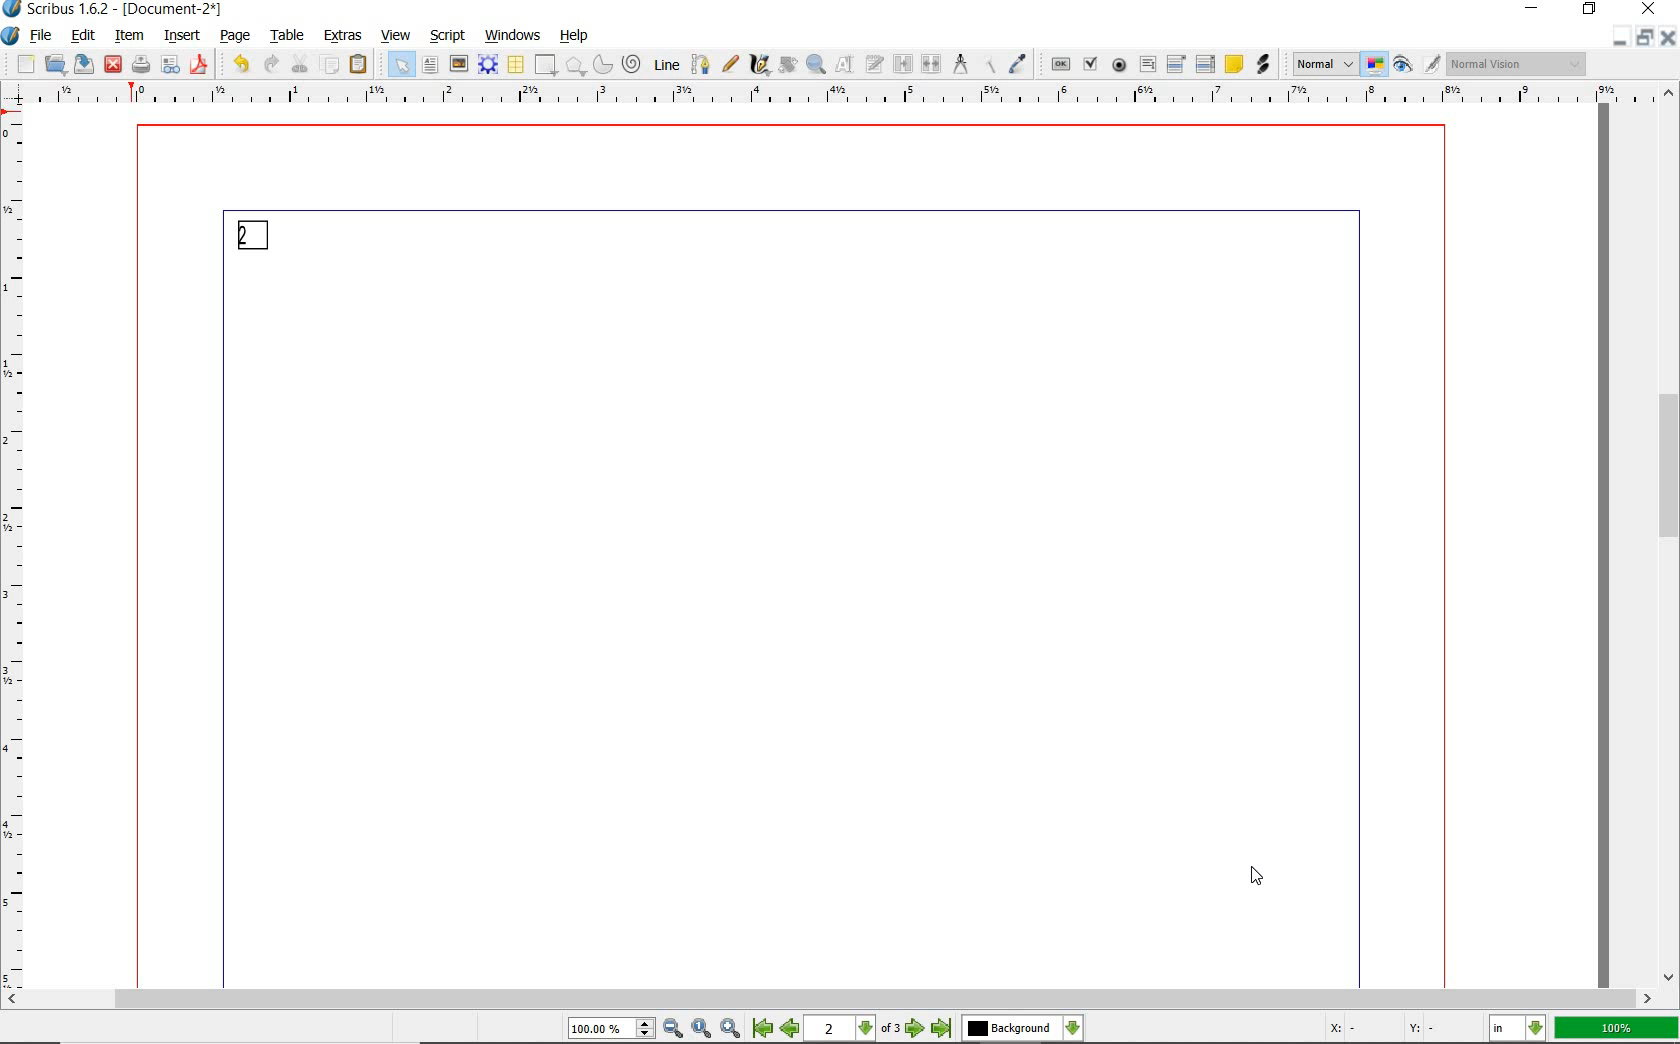 The height and width of the screenshot is (1044, 1680). I want to click on copy item properties, so click(990, 66).